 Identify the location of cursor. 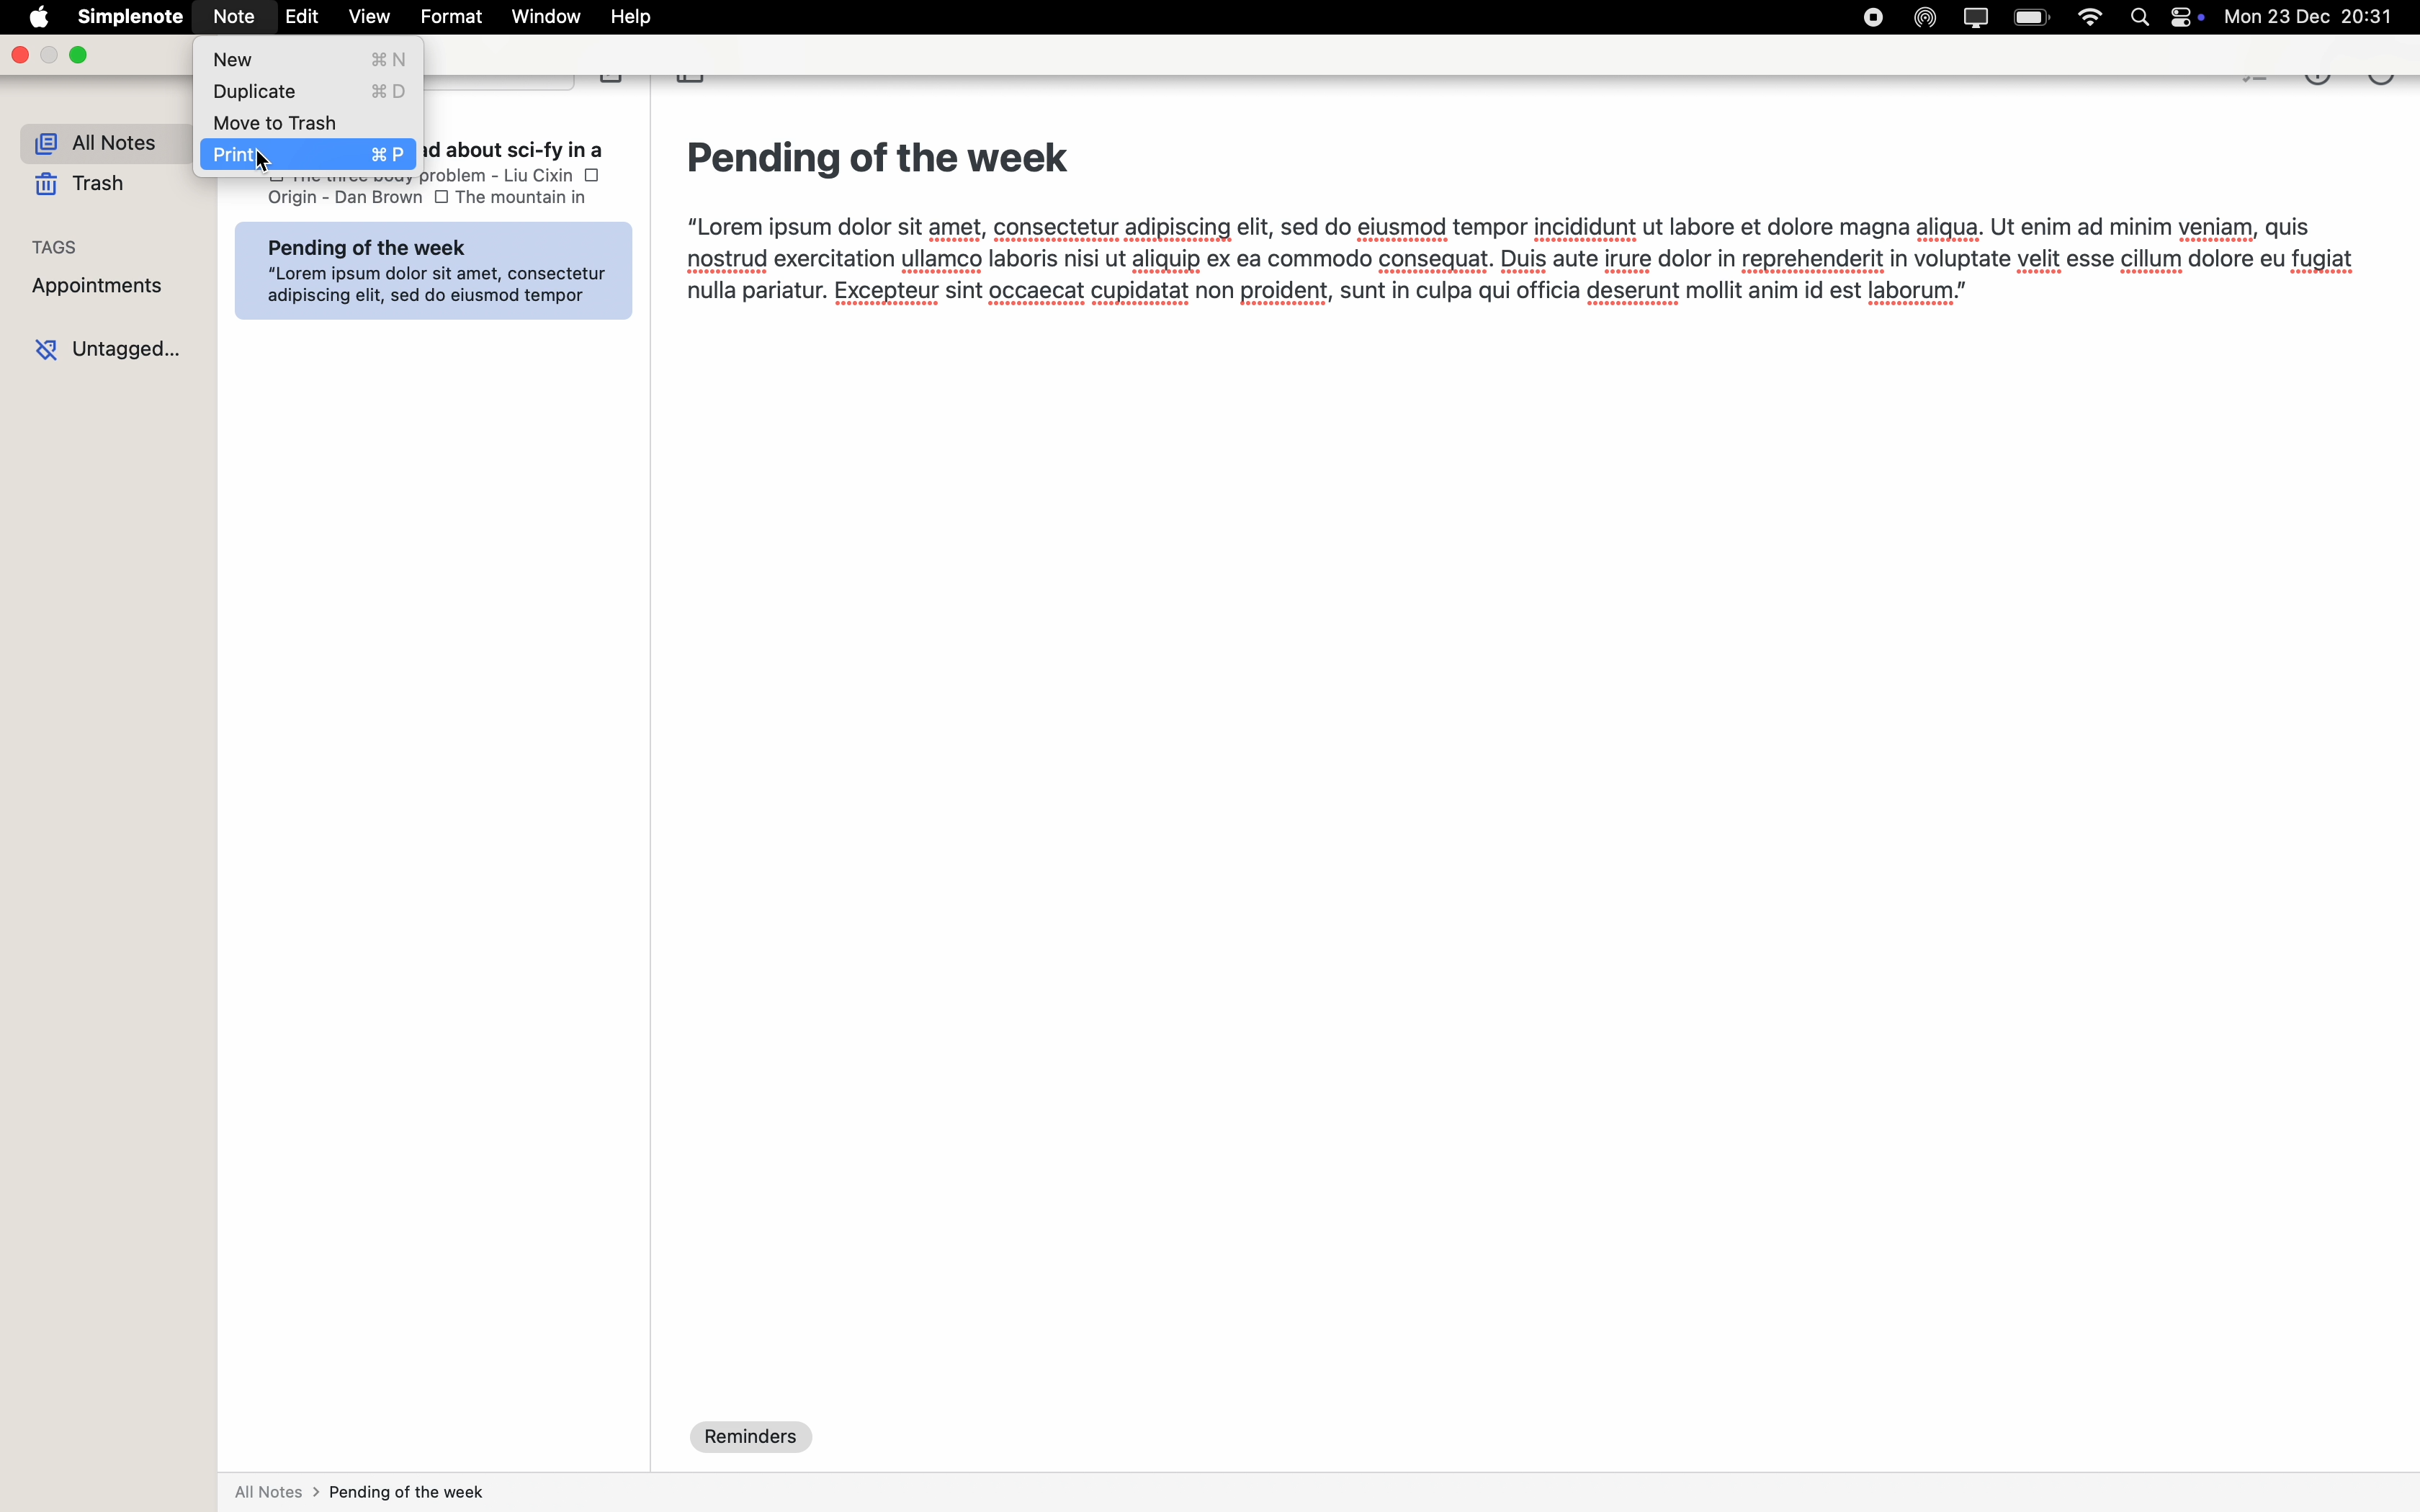
(271, 160).